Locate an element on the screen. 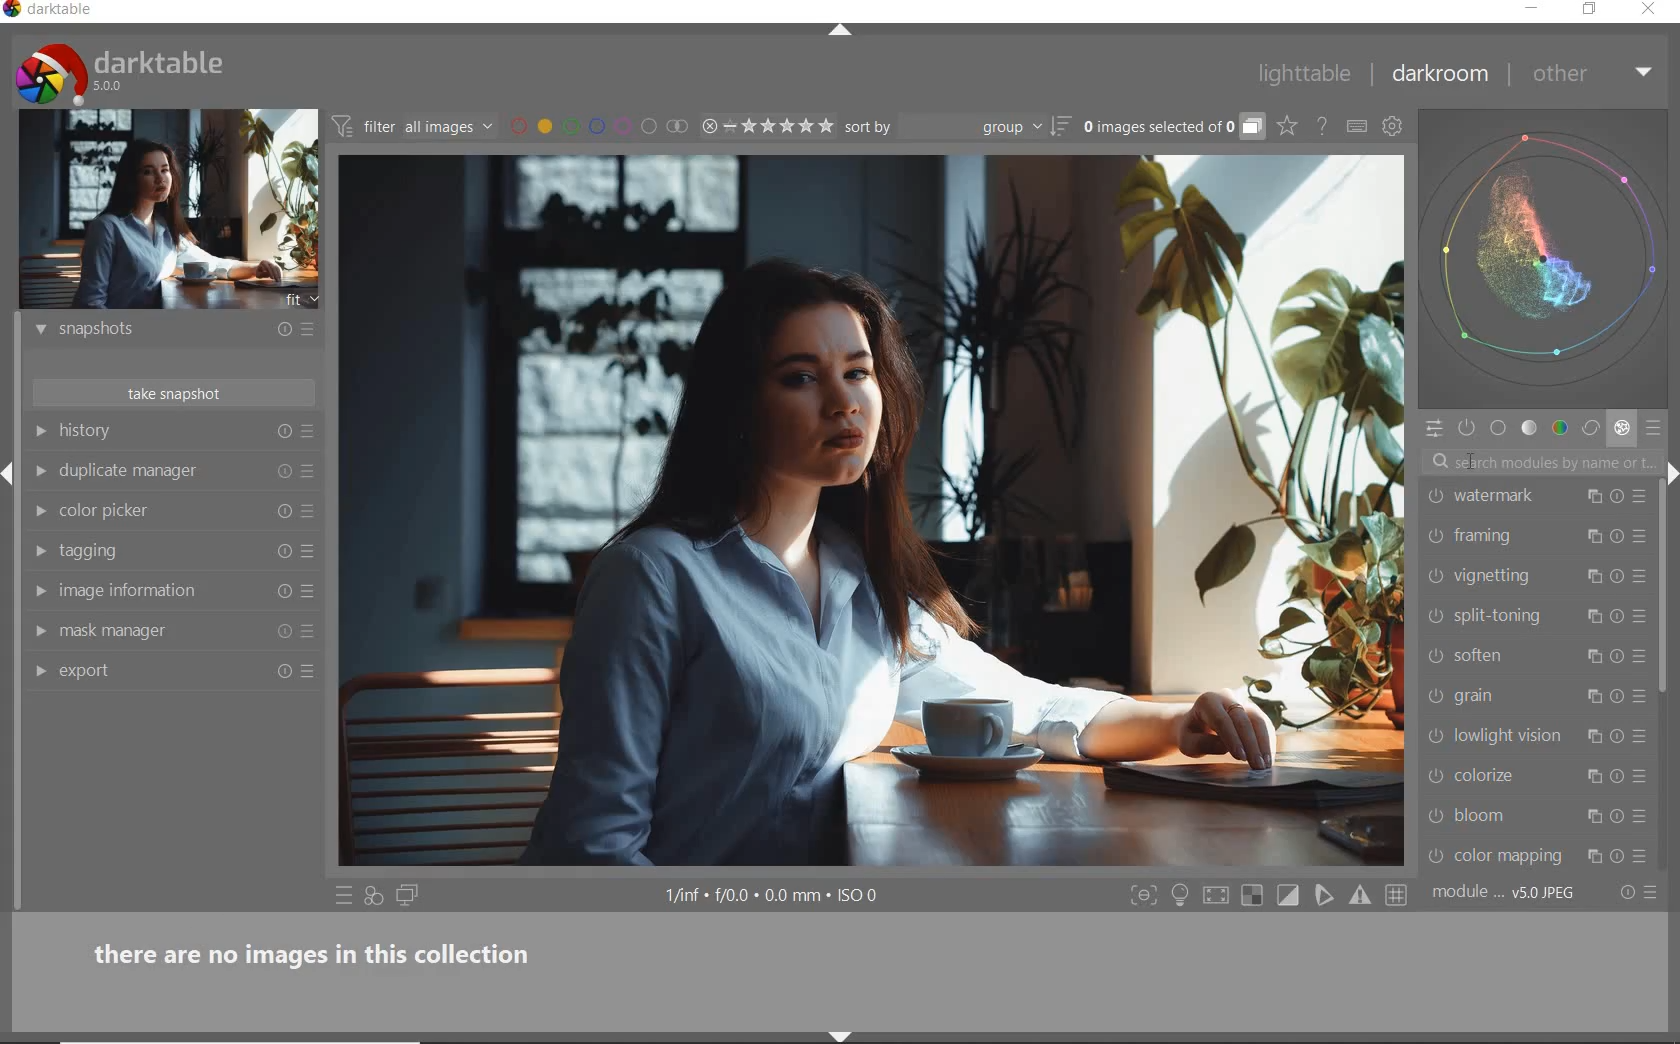 Image resolution: width=1680 pixels, height=1044 pixels. show module is located at coordinates (40, 471).